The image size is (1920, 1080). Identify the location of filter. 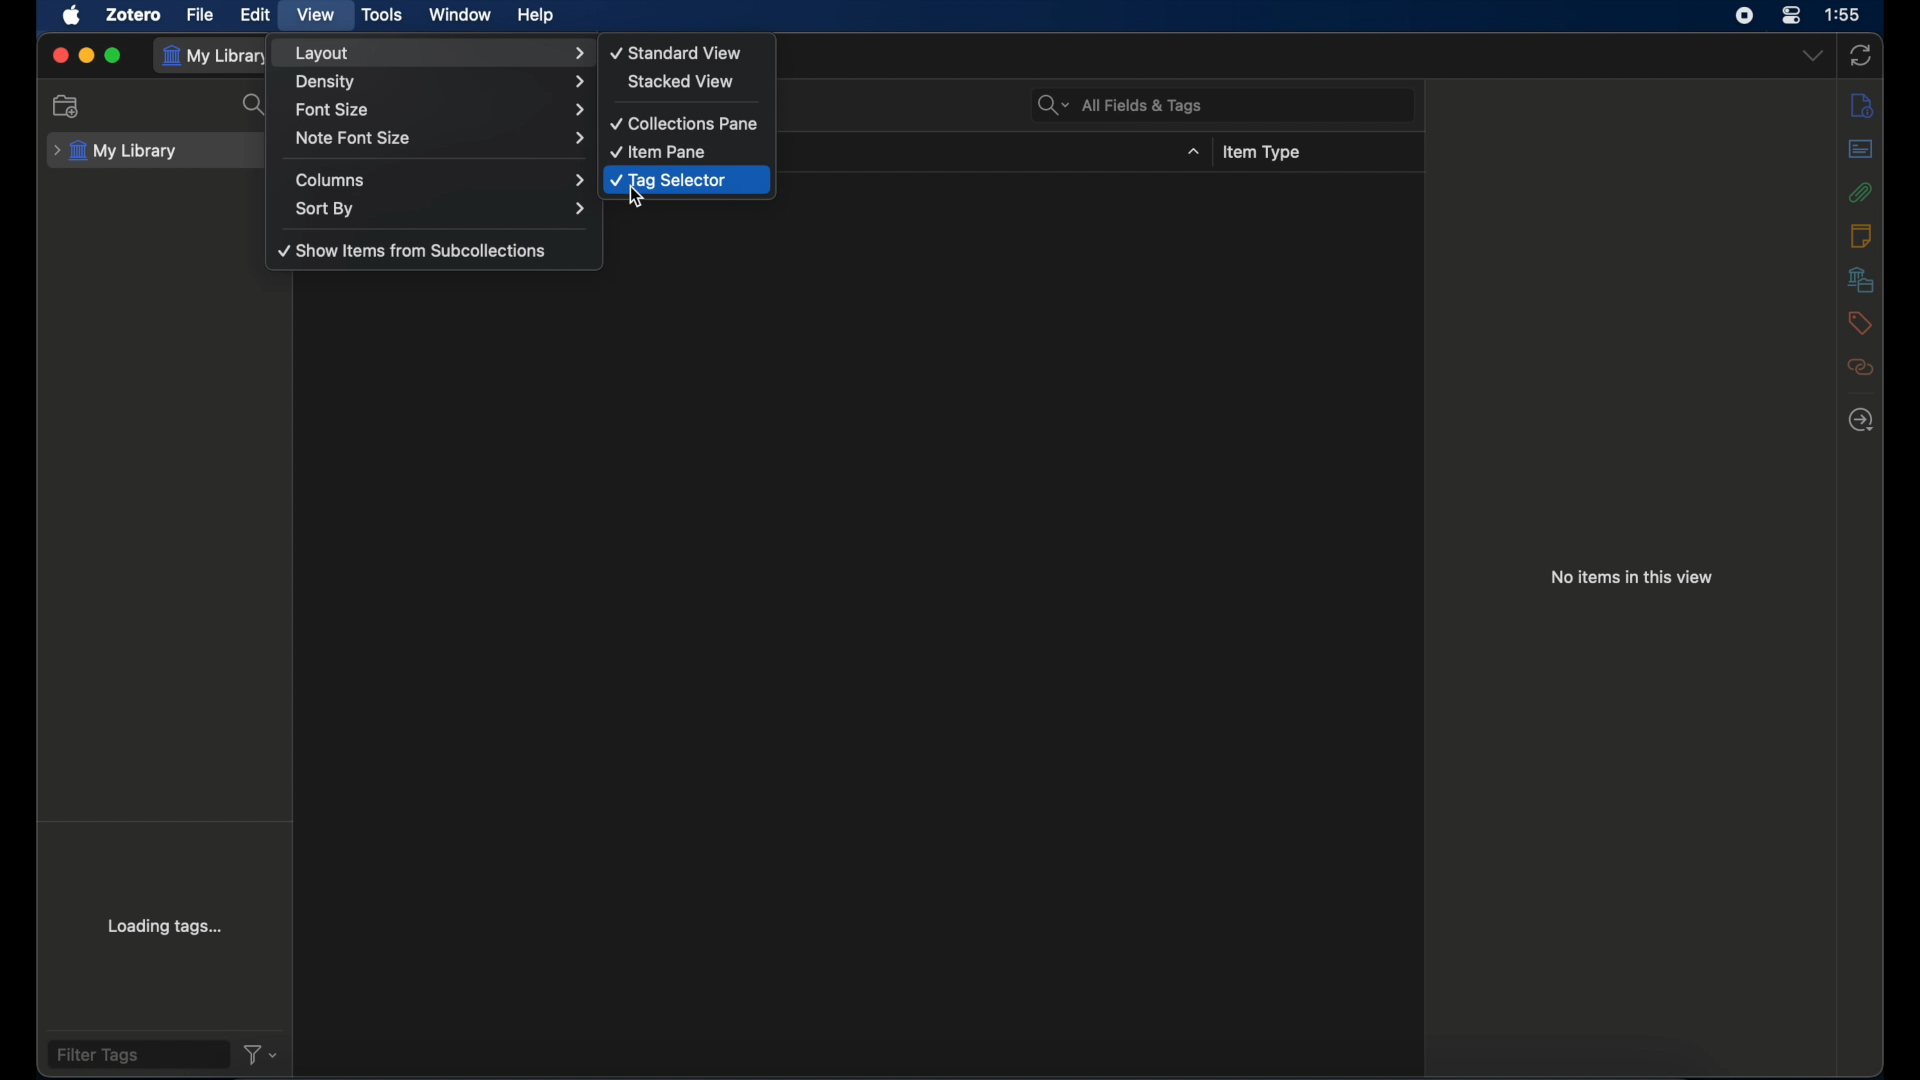
(262, 1054).